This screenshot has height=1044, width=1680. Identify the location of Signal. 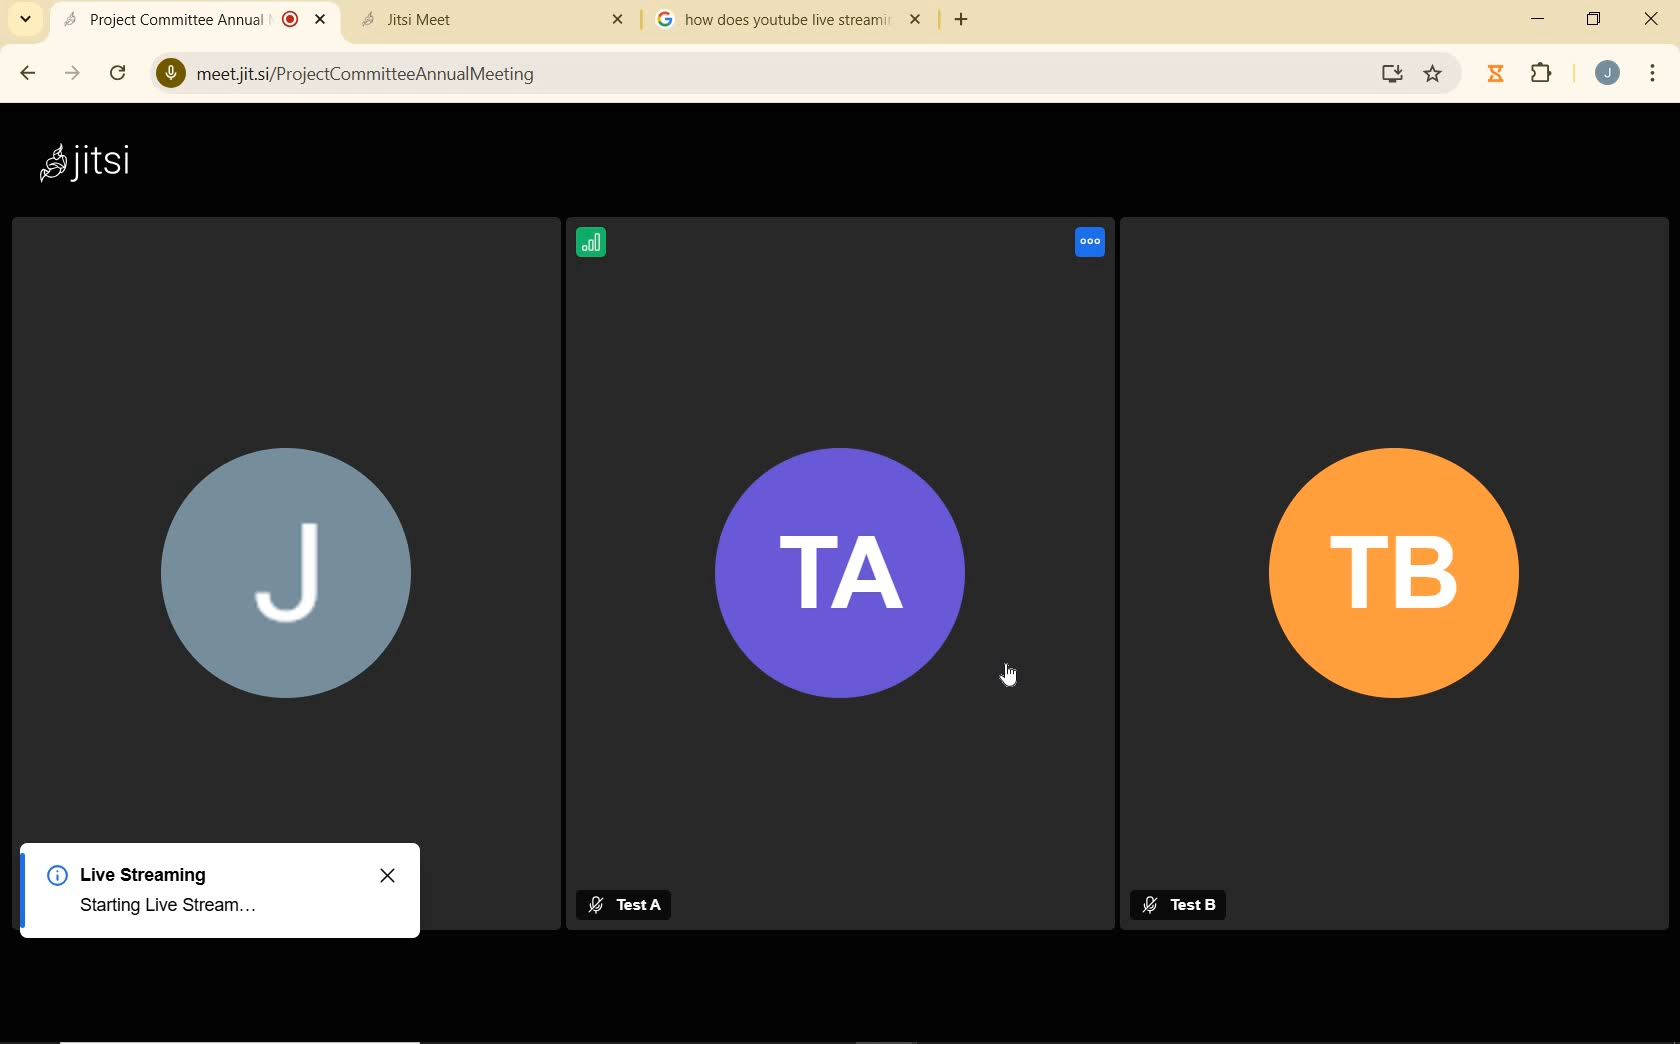
(599, 239).